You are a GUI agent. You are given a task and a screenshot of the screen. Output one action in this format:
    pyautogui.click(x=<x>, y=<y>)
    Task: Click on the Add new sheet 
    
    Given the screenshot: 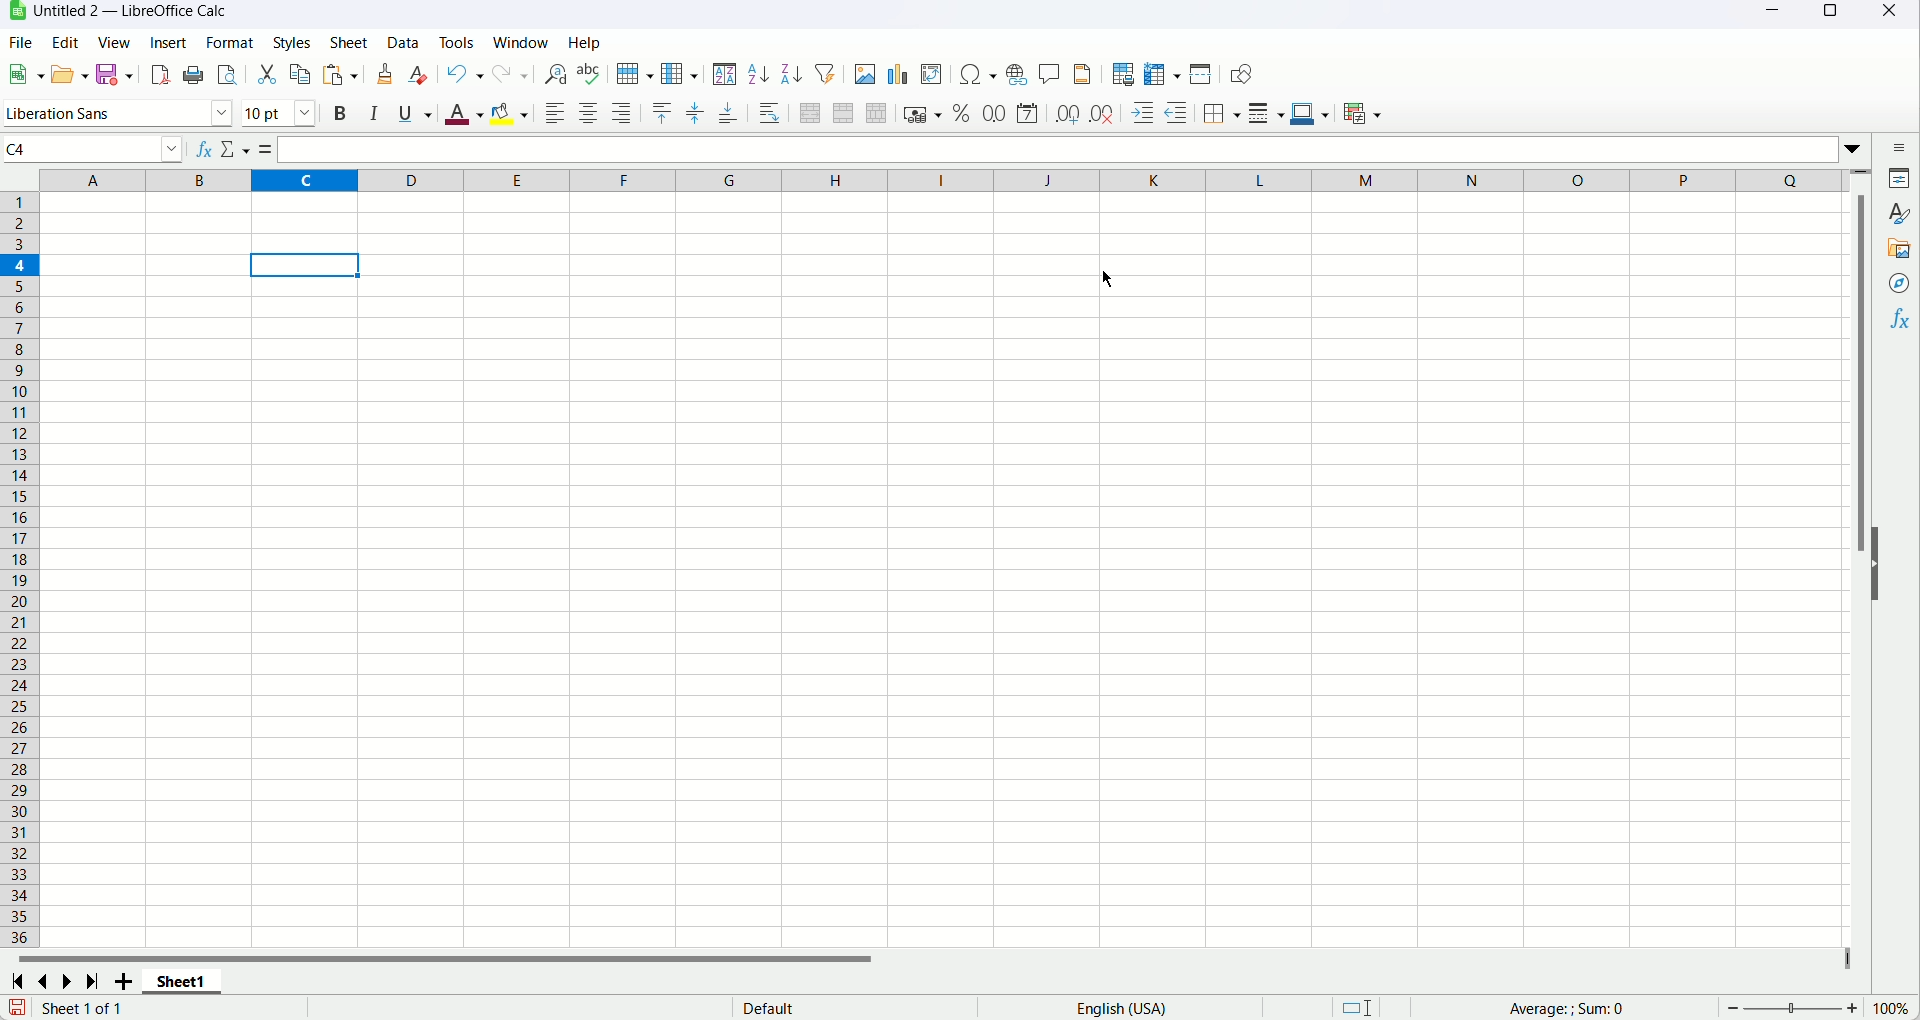 What is the action you would take?
    pyautogui.click(x=123, y=984)
    